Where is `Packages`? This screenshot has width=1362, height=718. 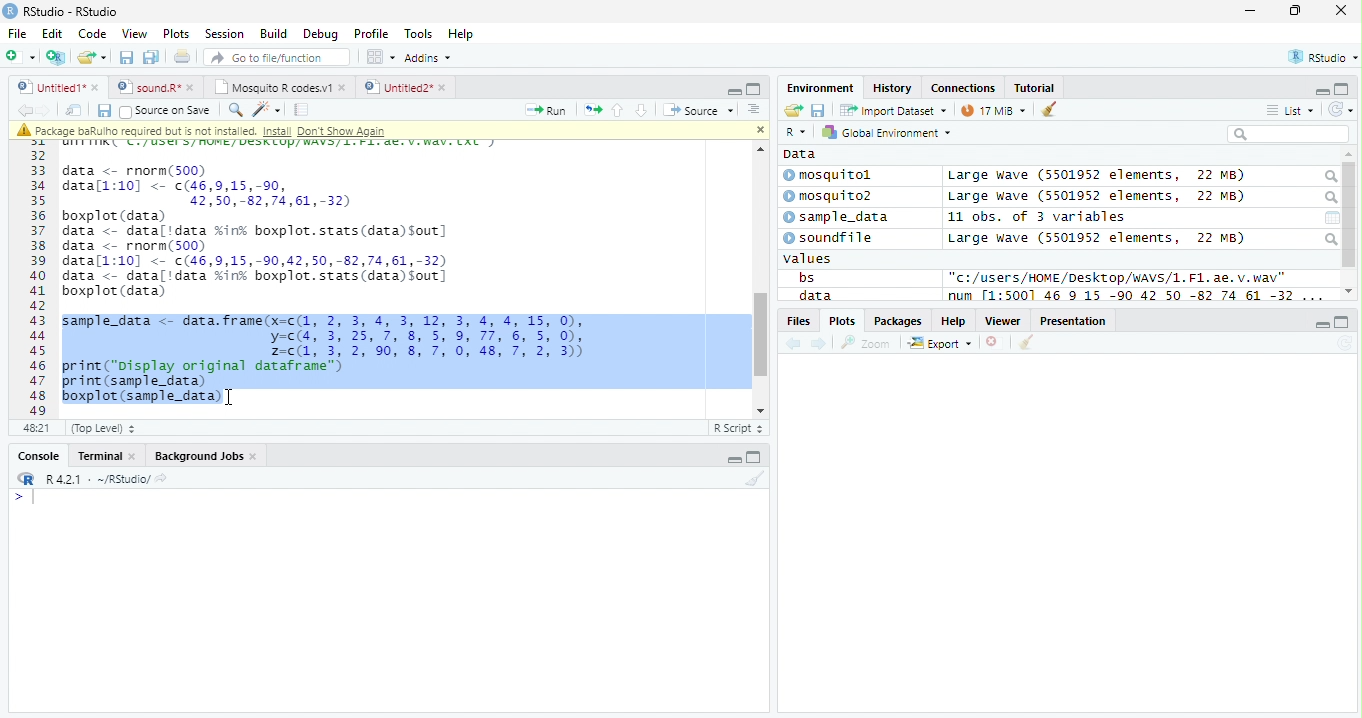
Packages is located at coordinates (899, 321).